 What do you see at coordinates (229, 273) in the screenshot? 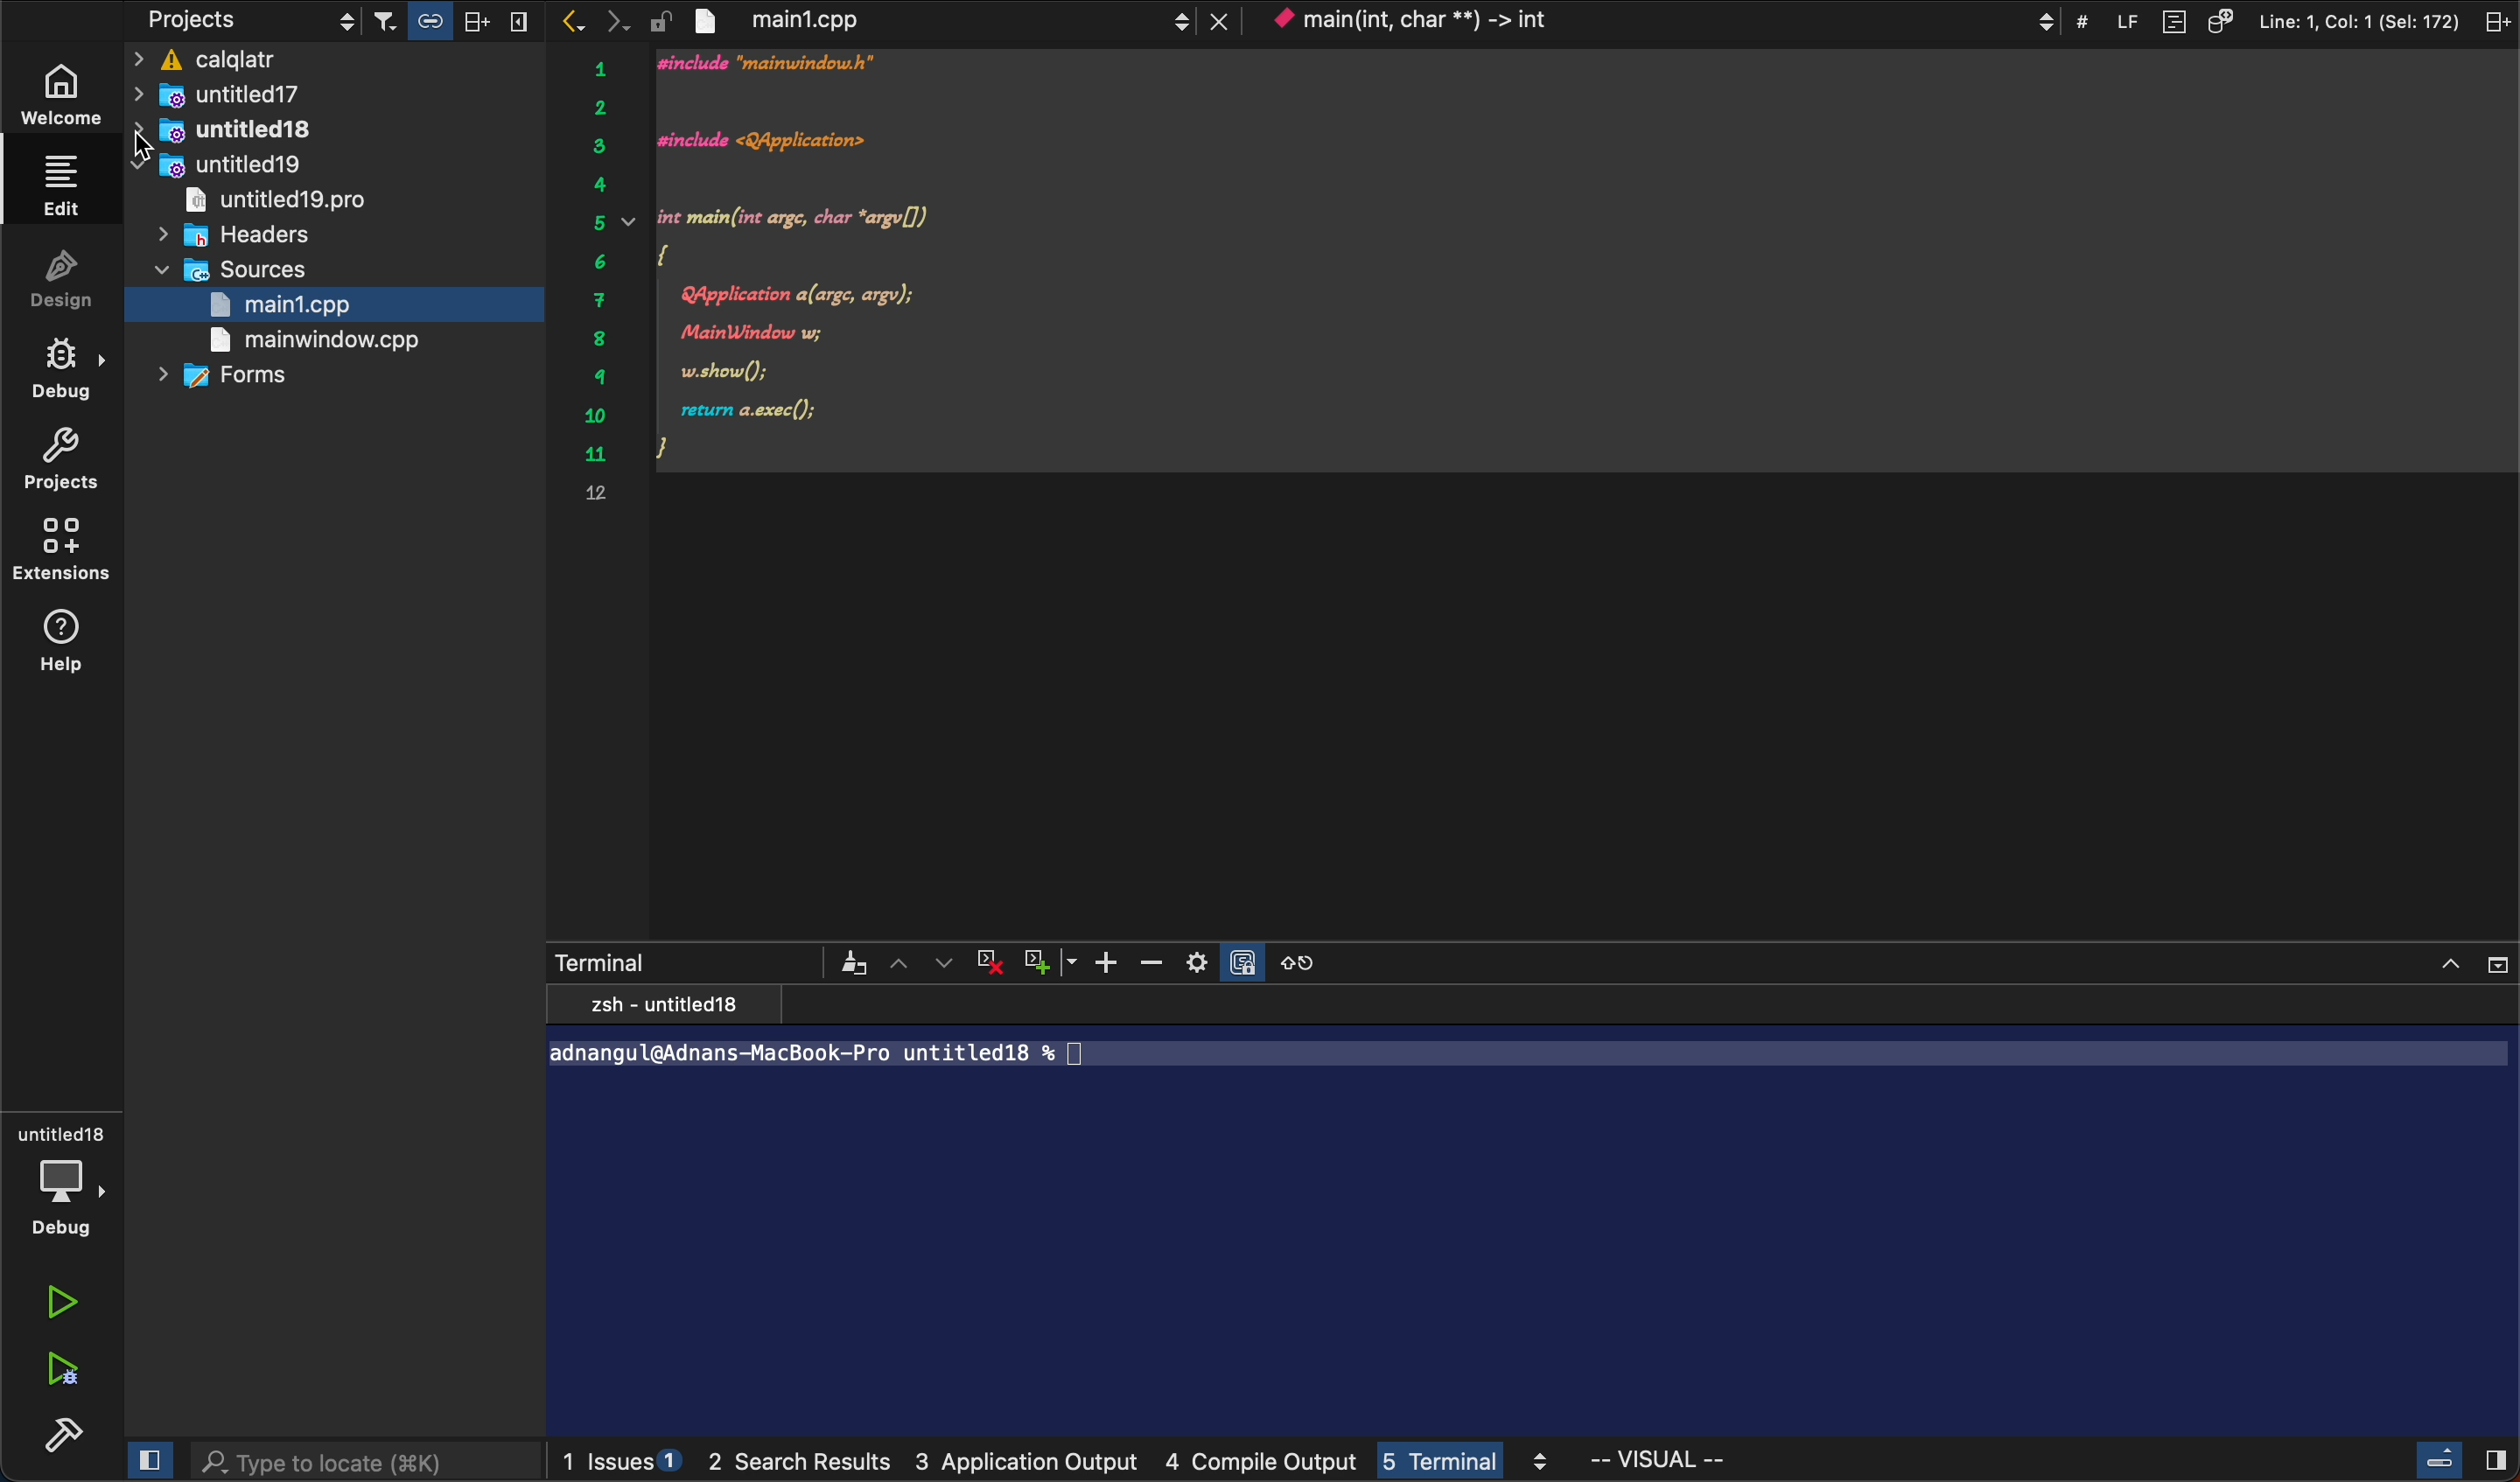
I see `sources` at bounding box center [229, 273].